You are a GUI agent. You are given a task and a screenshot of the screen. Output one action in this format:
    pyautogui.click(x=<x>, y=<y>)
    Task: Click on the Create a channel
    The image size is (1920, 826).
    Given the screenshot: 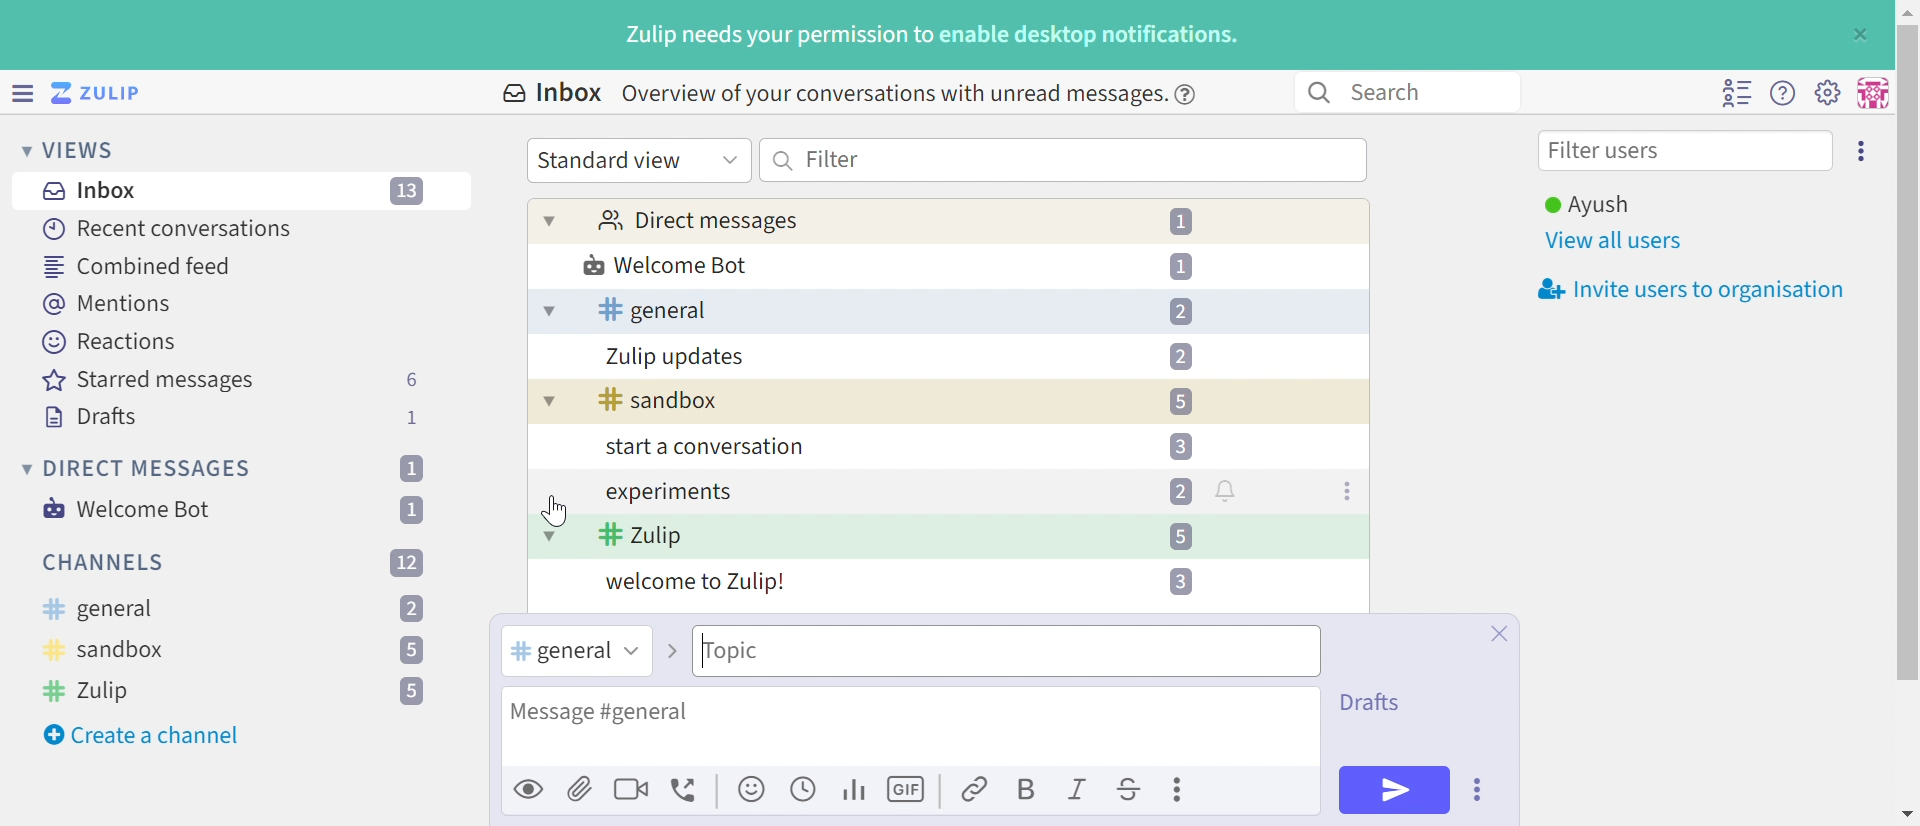 What is the action you would take?
    pyautogui.click(x=145, y=735)
    